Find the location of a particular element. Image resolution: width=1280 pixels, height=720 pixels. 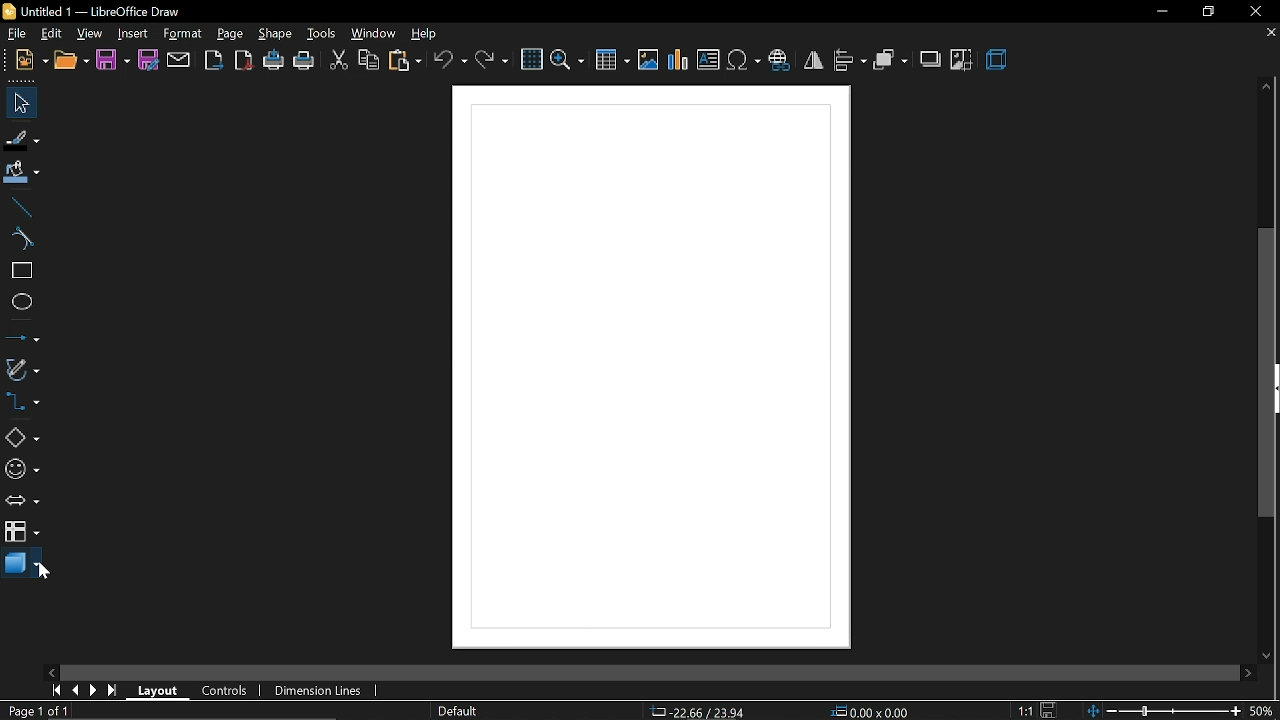

layout is located at coordinates (162, 691).